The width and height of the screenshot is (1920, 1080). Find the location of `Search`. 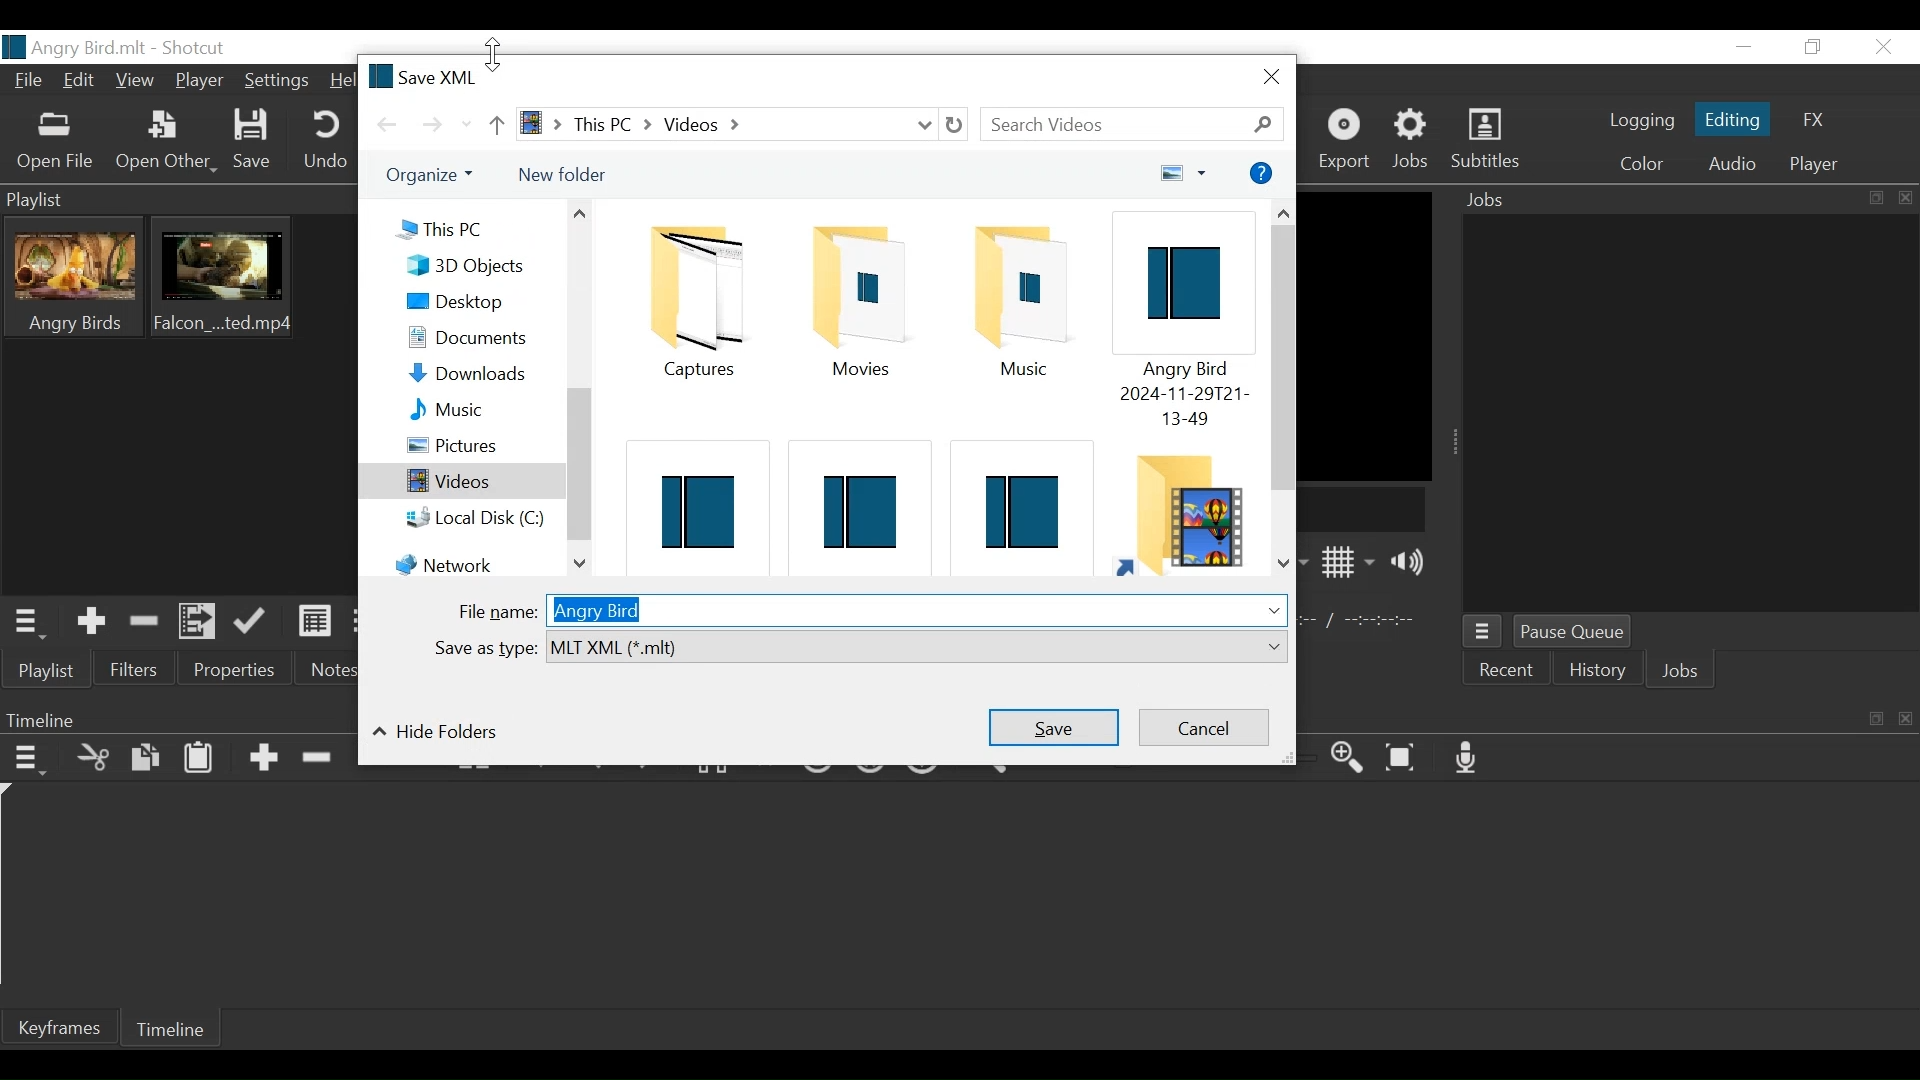

Search is located at coordinates (1131, 125).